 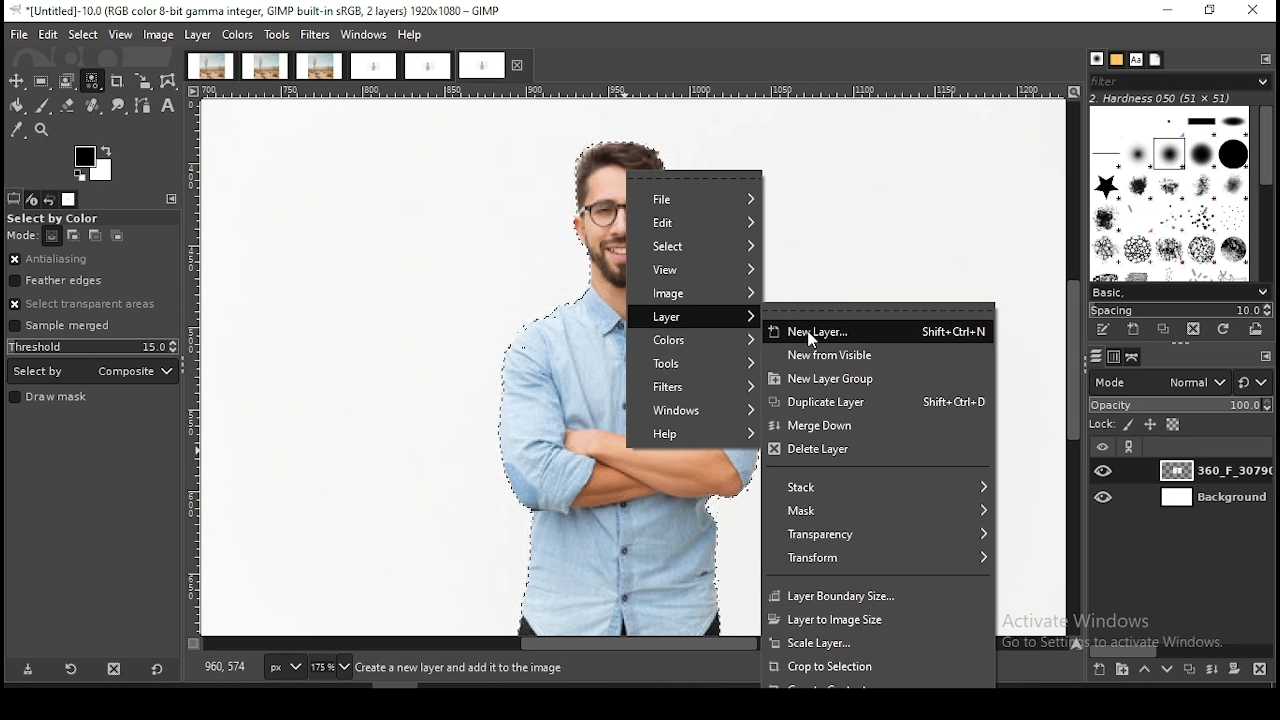 What do you see at coordinates (875, 331) in the screenshot?
I see `new layer` at bounding box center [875, 331].